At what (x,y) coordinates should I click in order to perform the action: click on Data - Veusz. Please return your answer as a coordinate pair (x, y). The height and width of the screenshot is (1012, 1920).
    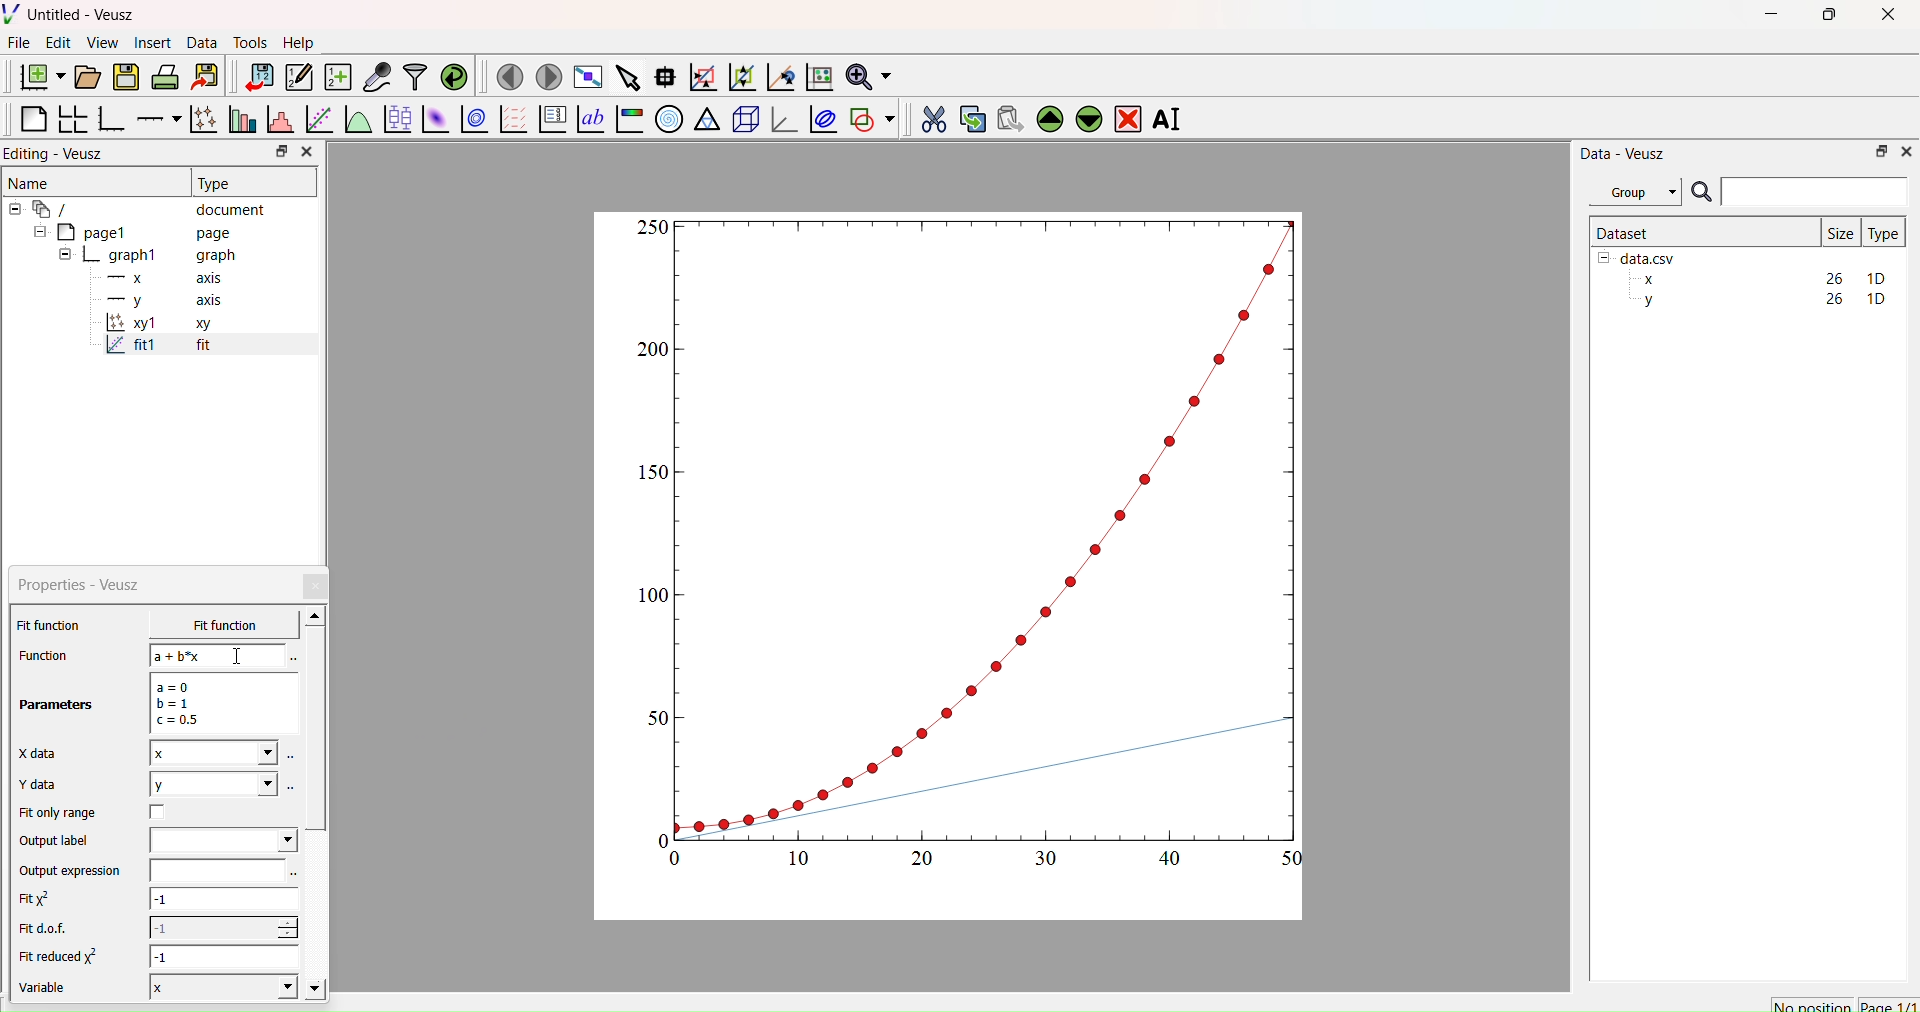
    Looking at the image, I should click on (1623, 153).